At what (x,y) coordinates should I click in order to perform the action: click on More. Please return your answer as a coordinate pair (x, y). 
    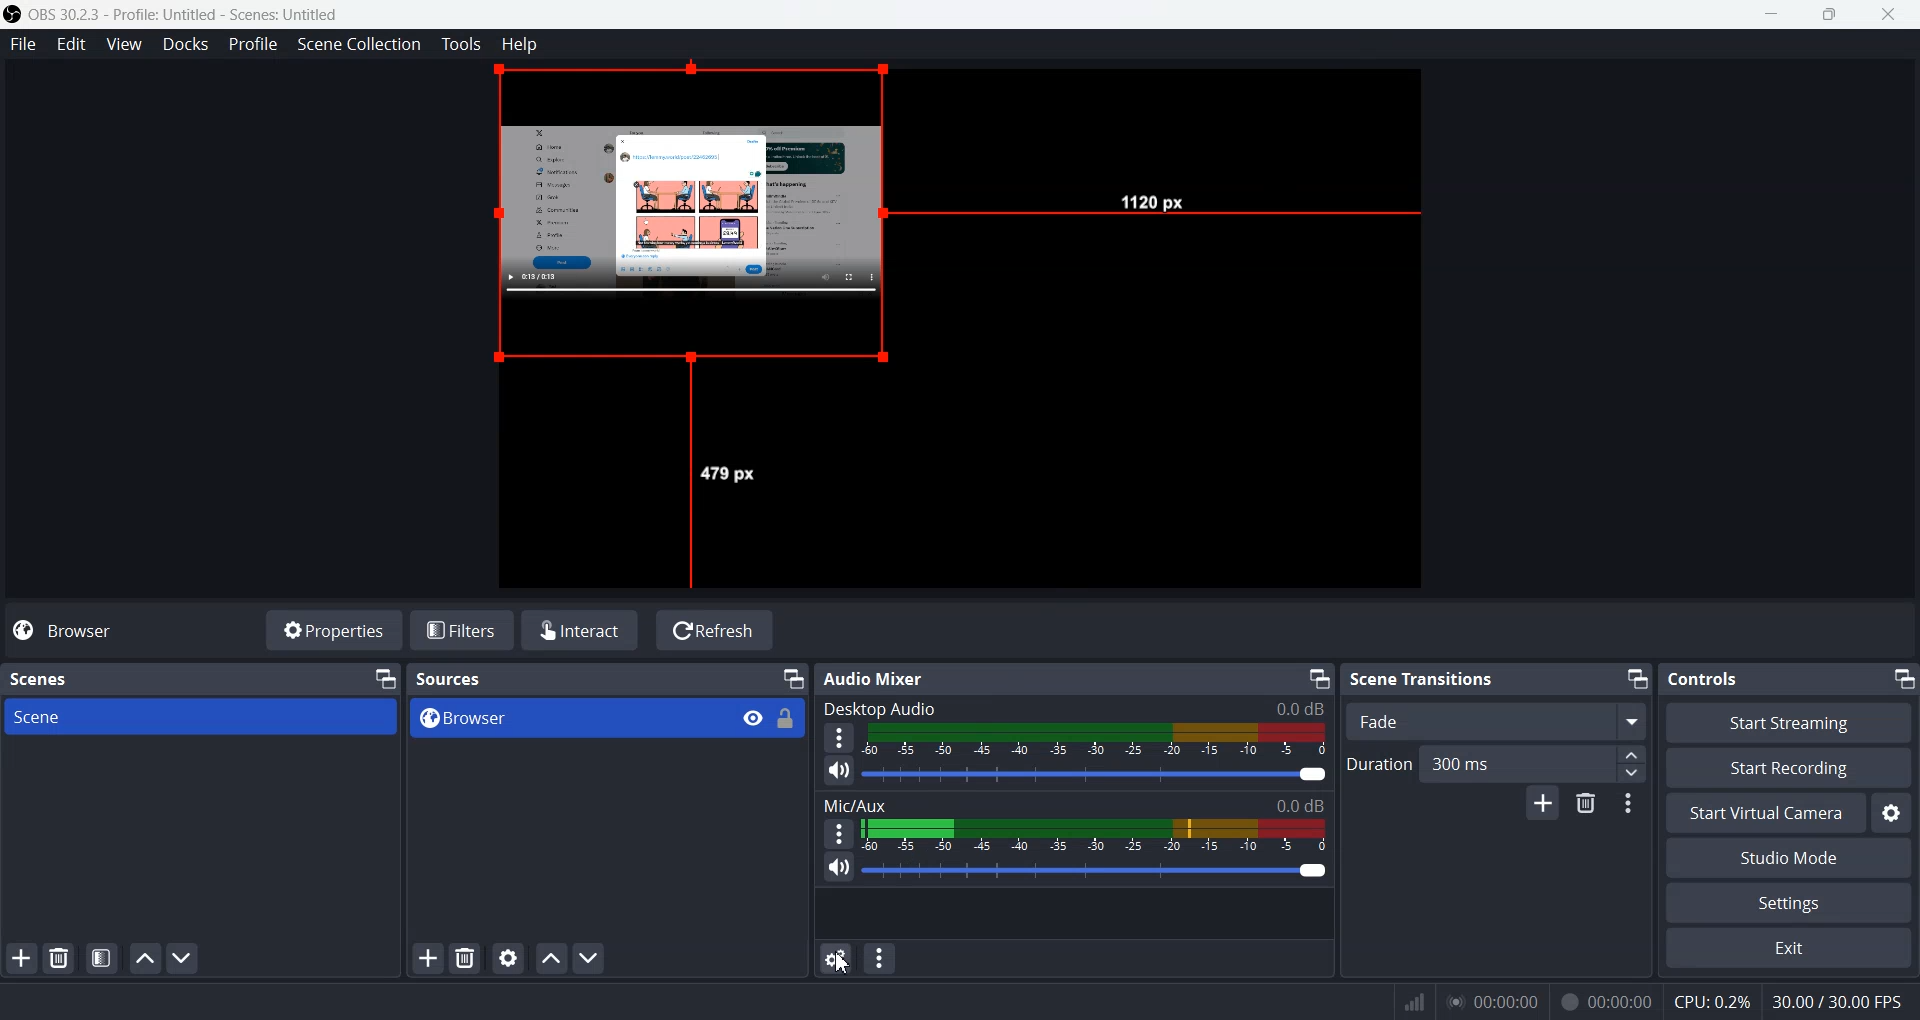
    Looking at the image, I should click on (836, 833).